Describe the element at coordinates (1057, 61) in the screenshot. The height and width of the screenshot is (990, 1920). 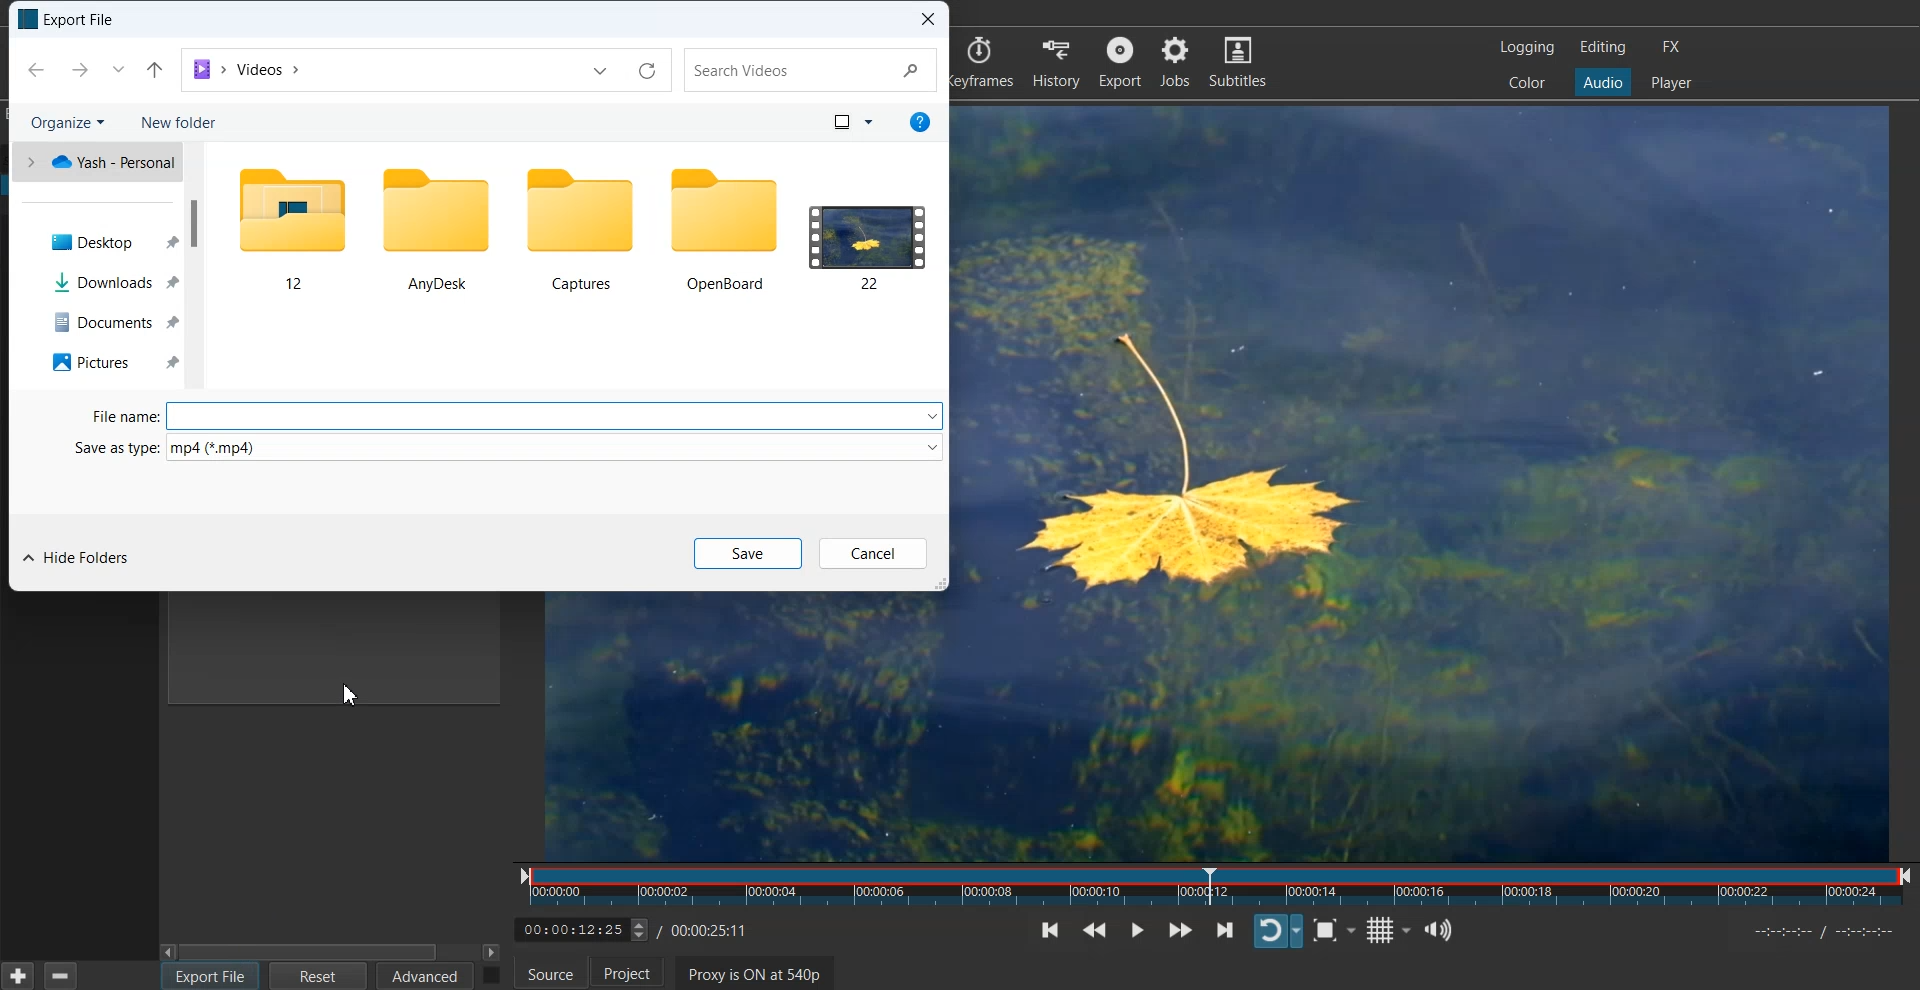
I see `History` at that location.